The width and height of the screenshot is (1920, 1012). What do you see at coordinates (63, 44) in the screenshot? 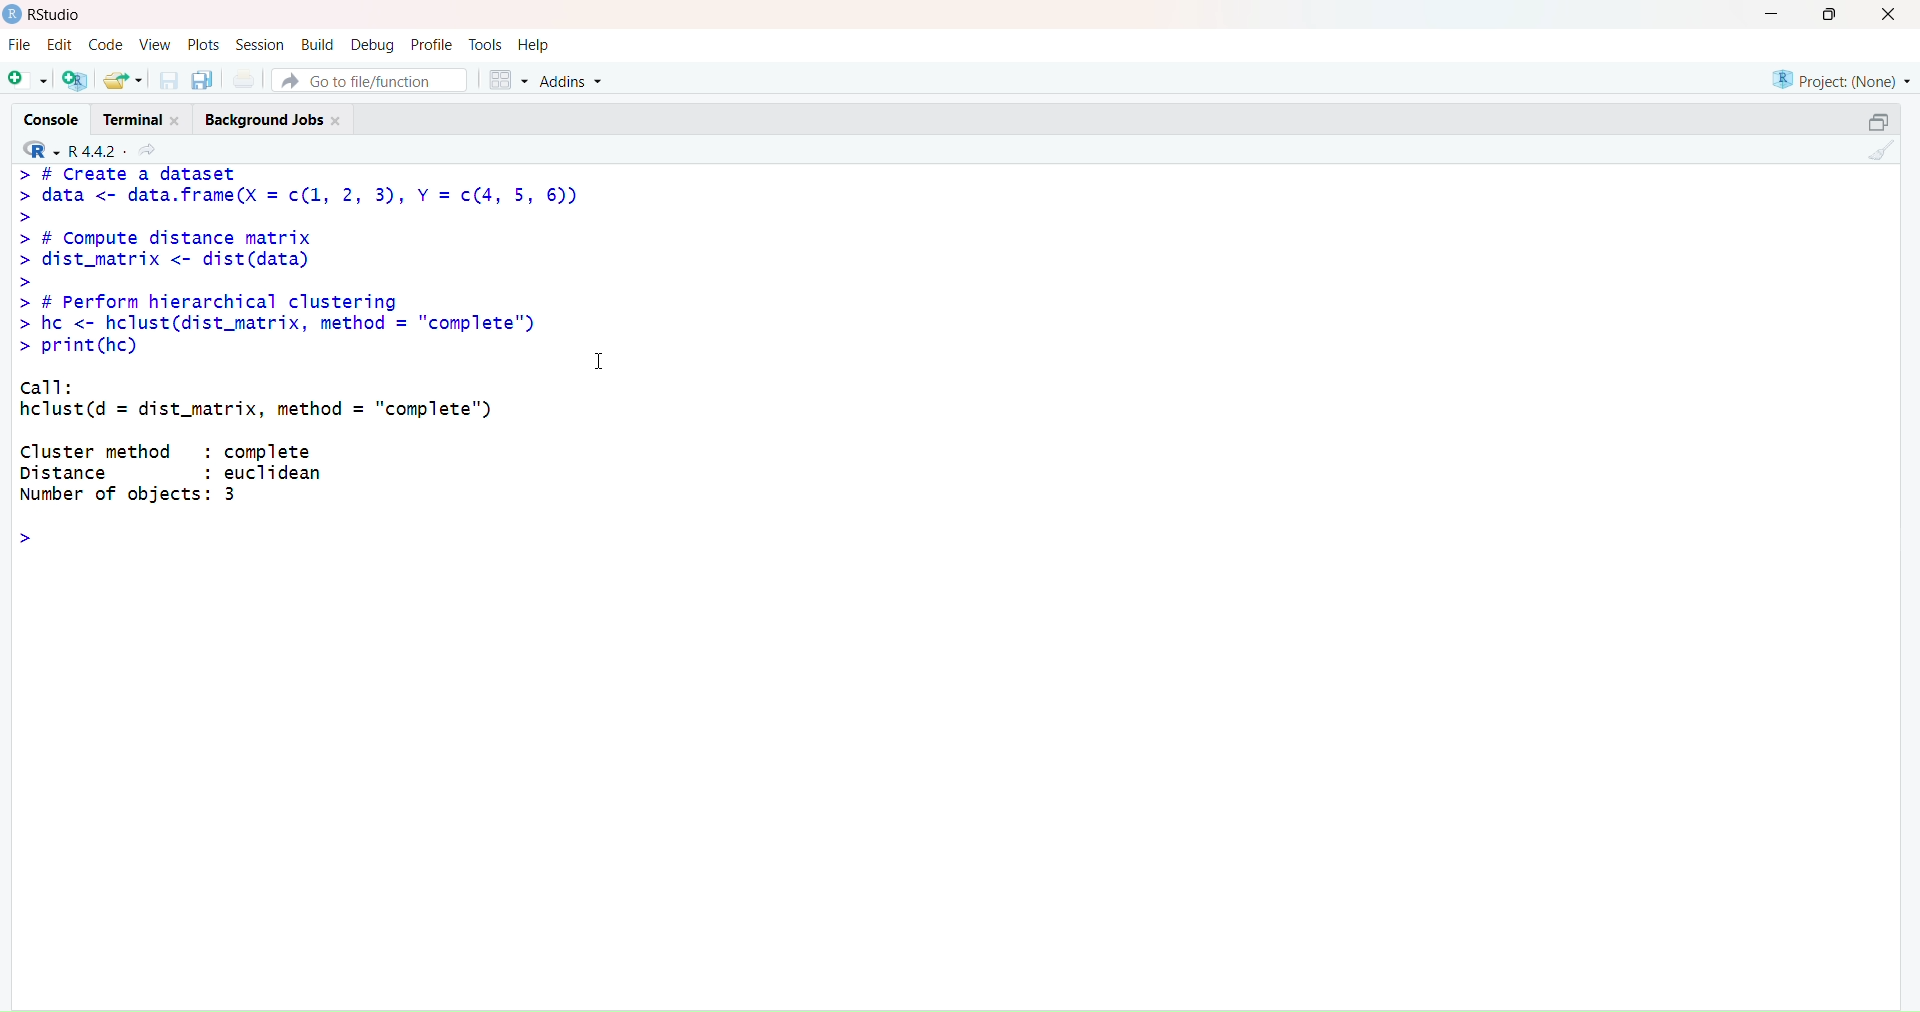
I see `Edit` at bounding box center [63, 44].